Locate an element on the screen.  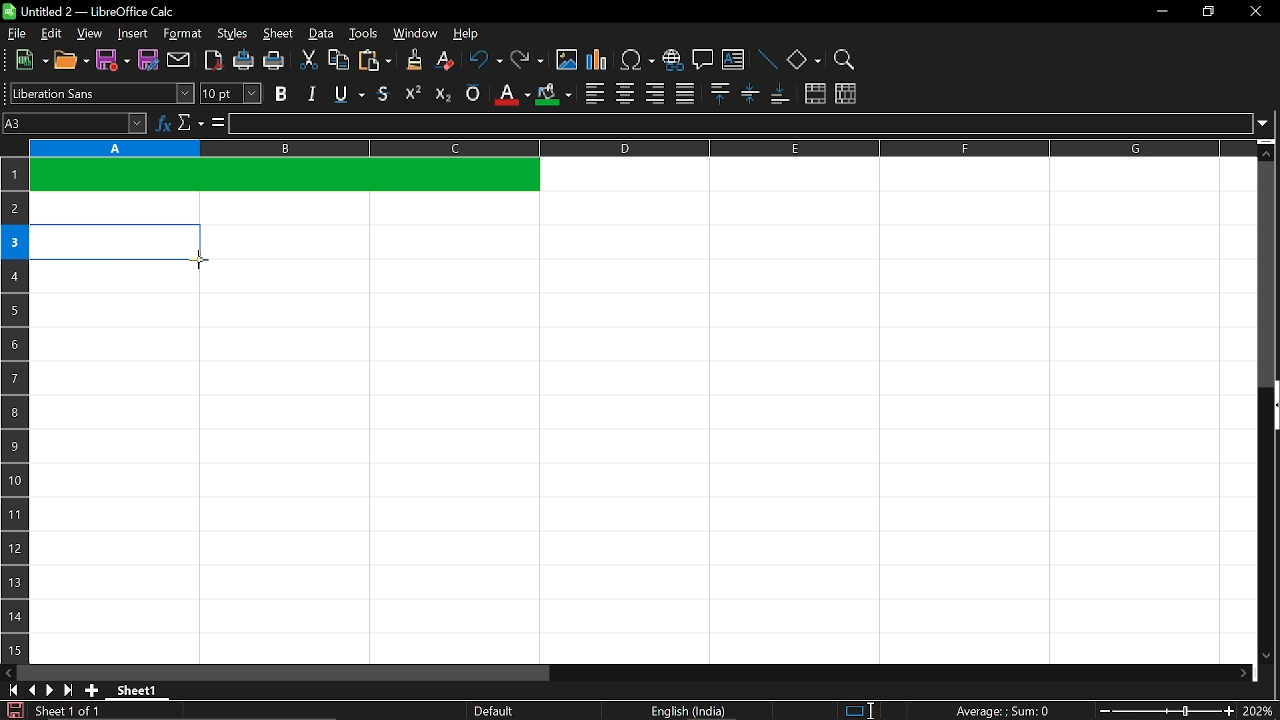
text color is located at coordinates (510, 94).